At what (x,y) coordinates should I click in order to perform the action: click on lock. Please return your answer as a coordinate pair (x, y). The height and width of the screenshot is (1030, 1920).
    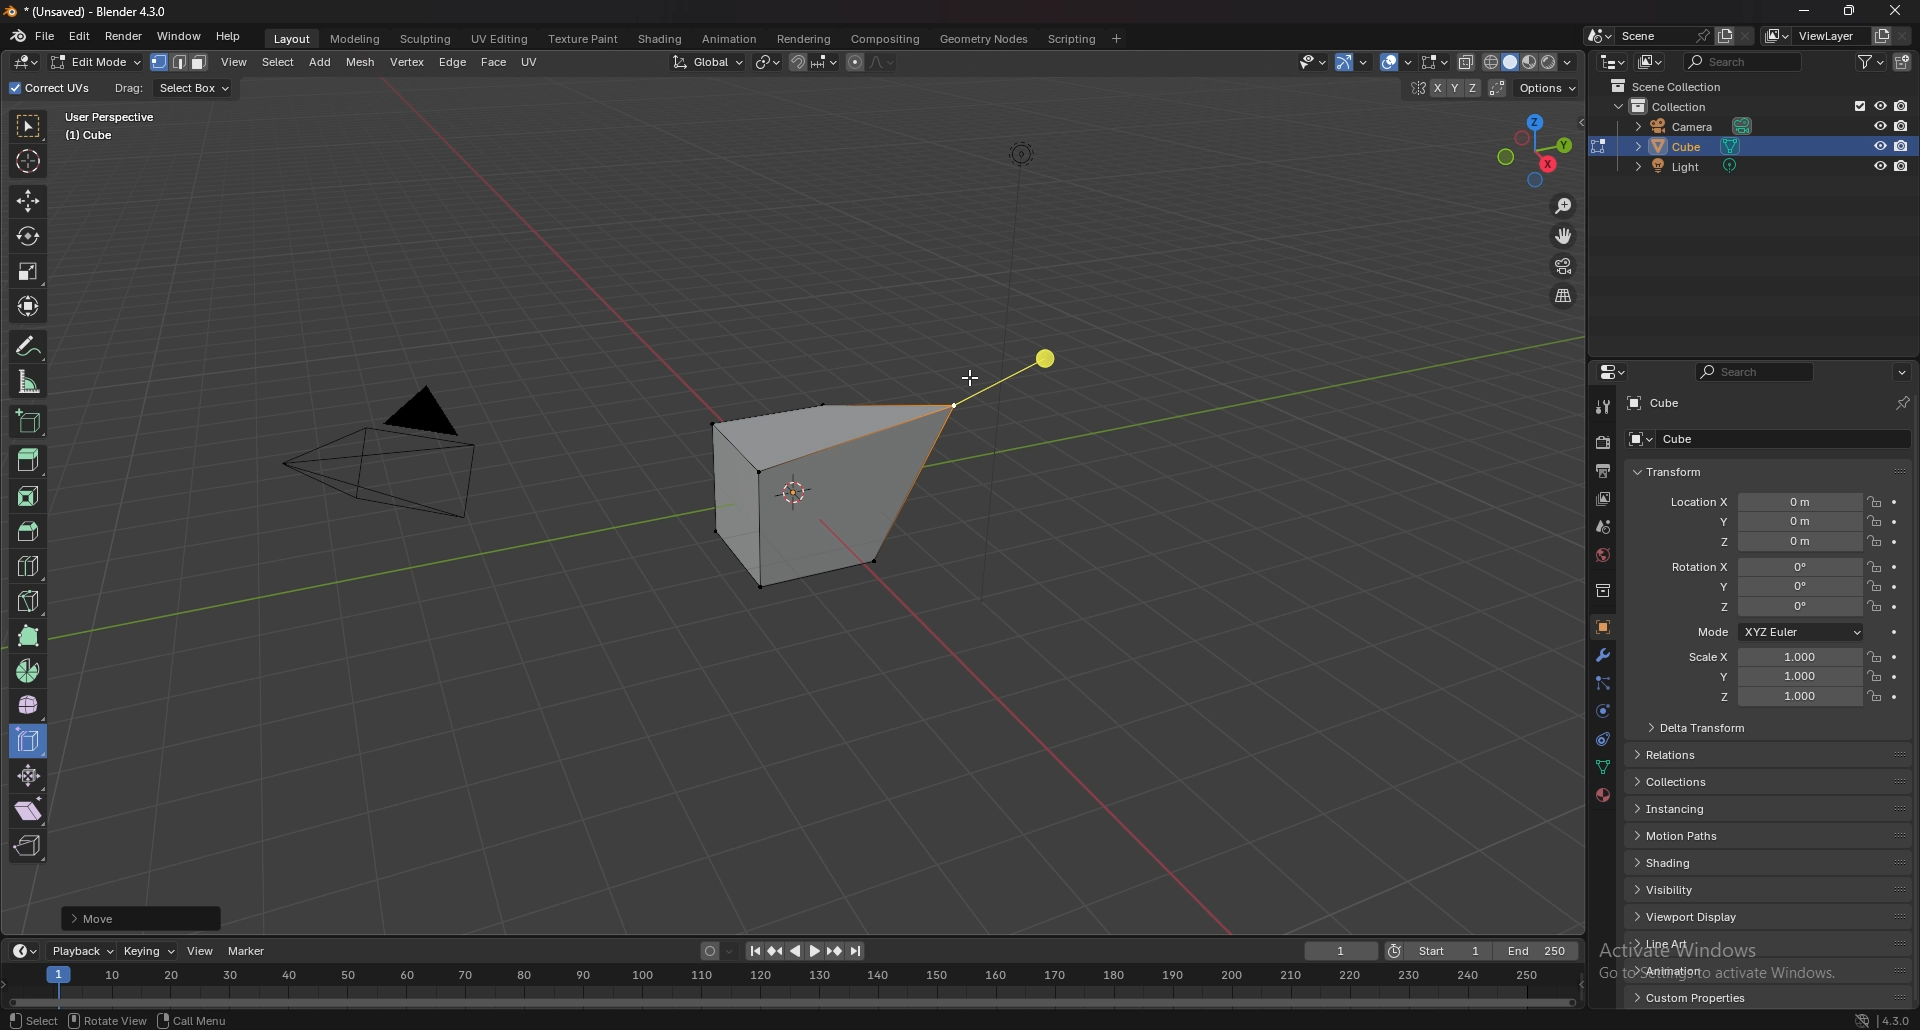
    Looking at the image, I should click on (1873, 656).